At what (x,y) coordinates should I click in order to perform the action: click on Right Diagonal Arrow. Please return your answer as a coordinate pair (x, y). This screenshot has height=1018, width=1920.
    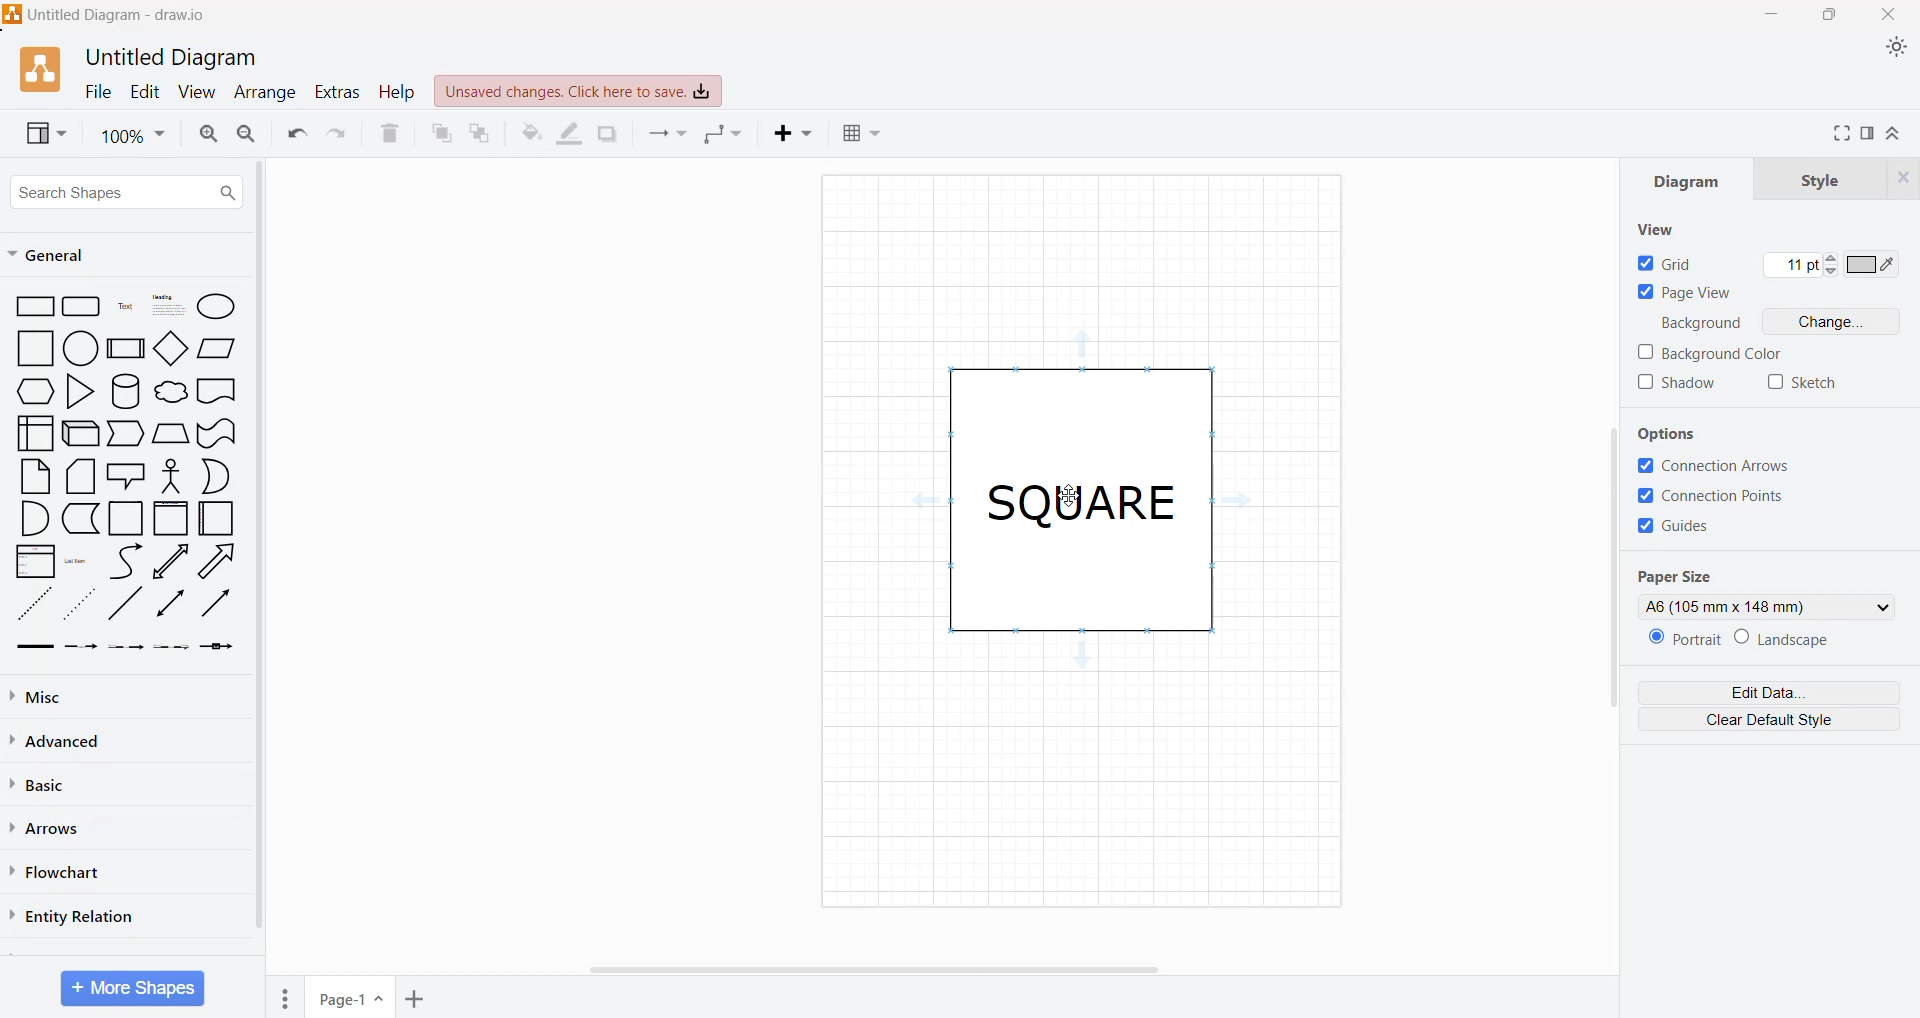
    Looking at the image, I should click on (220, 562).